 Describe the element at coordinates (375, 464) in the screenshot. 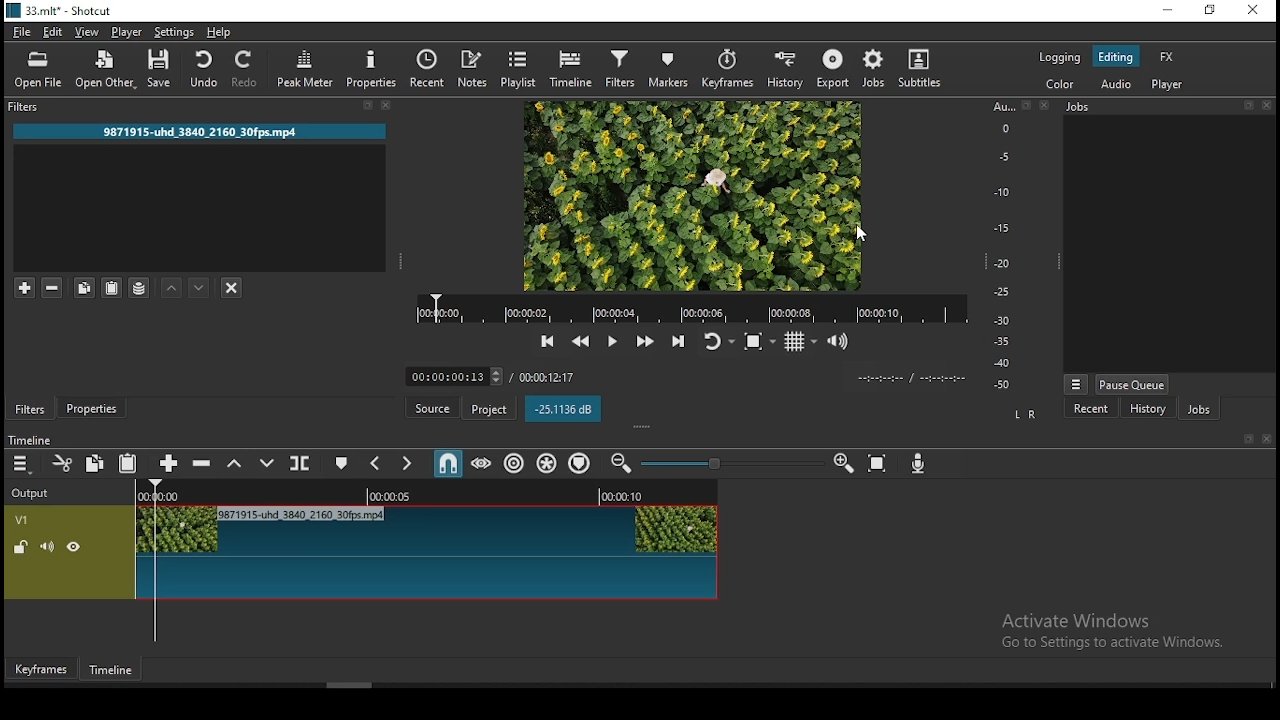

I see `previous marker` at that location.